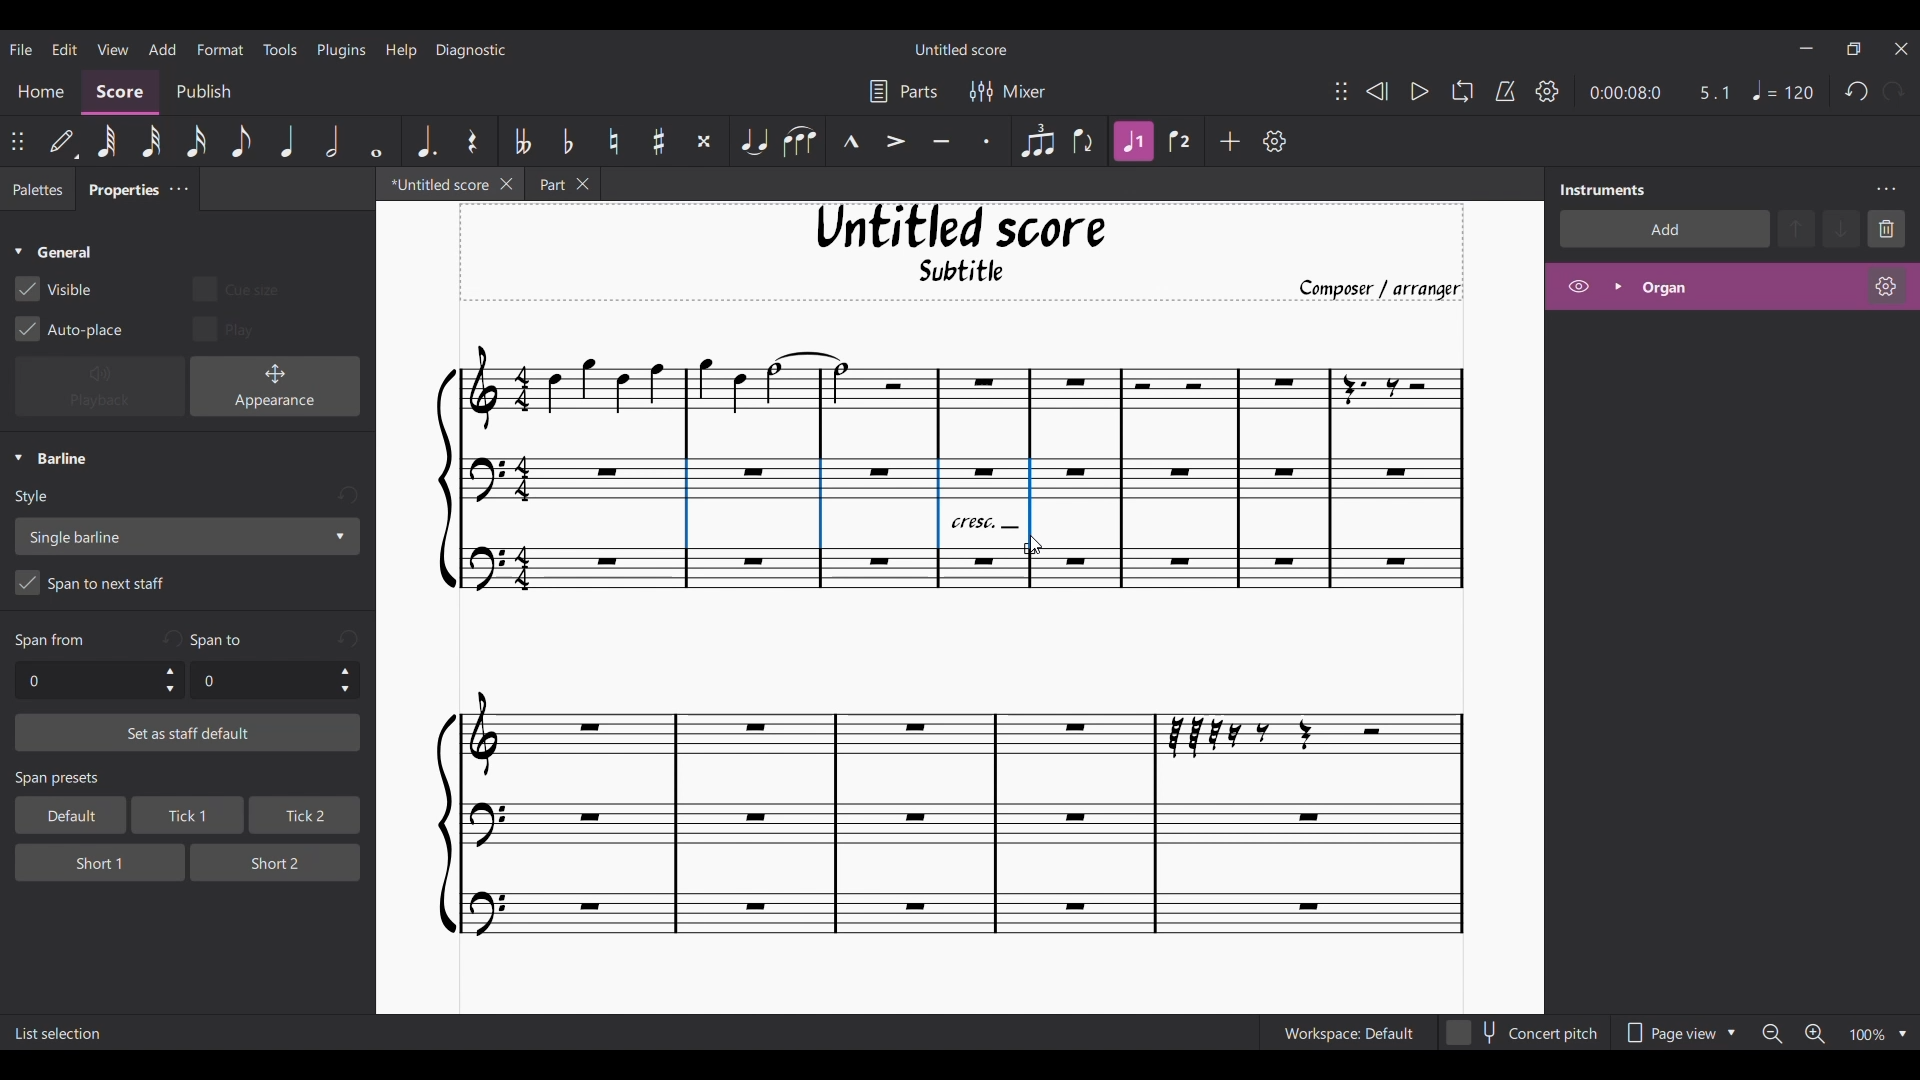 The image size is (1920, 1080). I want to click on Close/Undock Properties tab, so click(178, 189).